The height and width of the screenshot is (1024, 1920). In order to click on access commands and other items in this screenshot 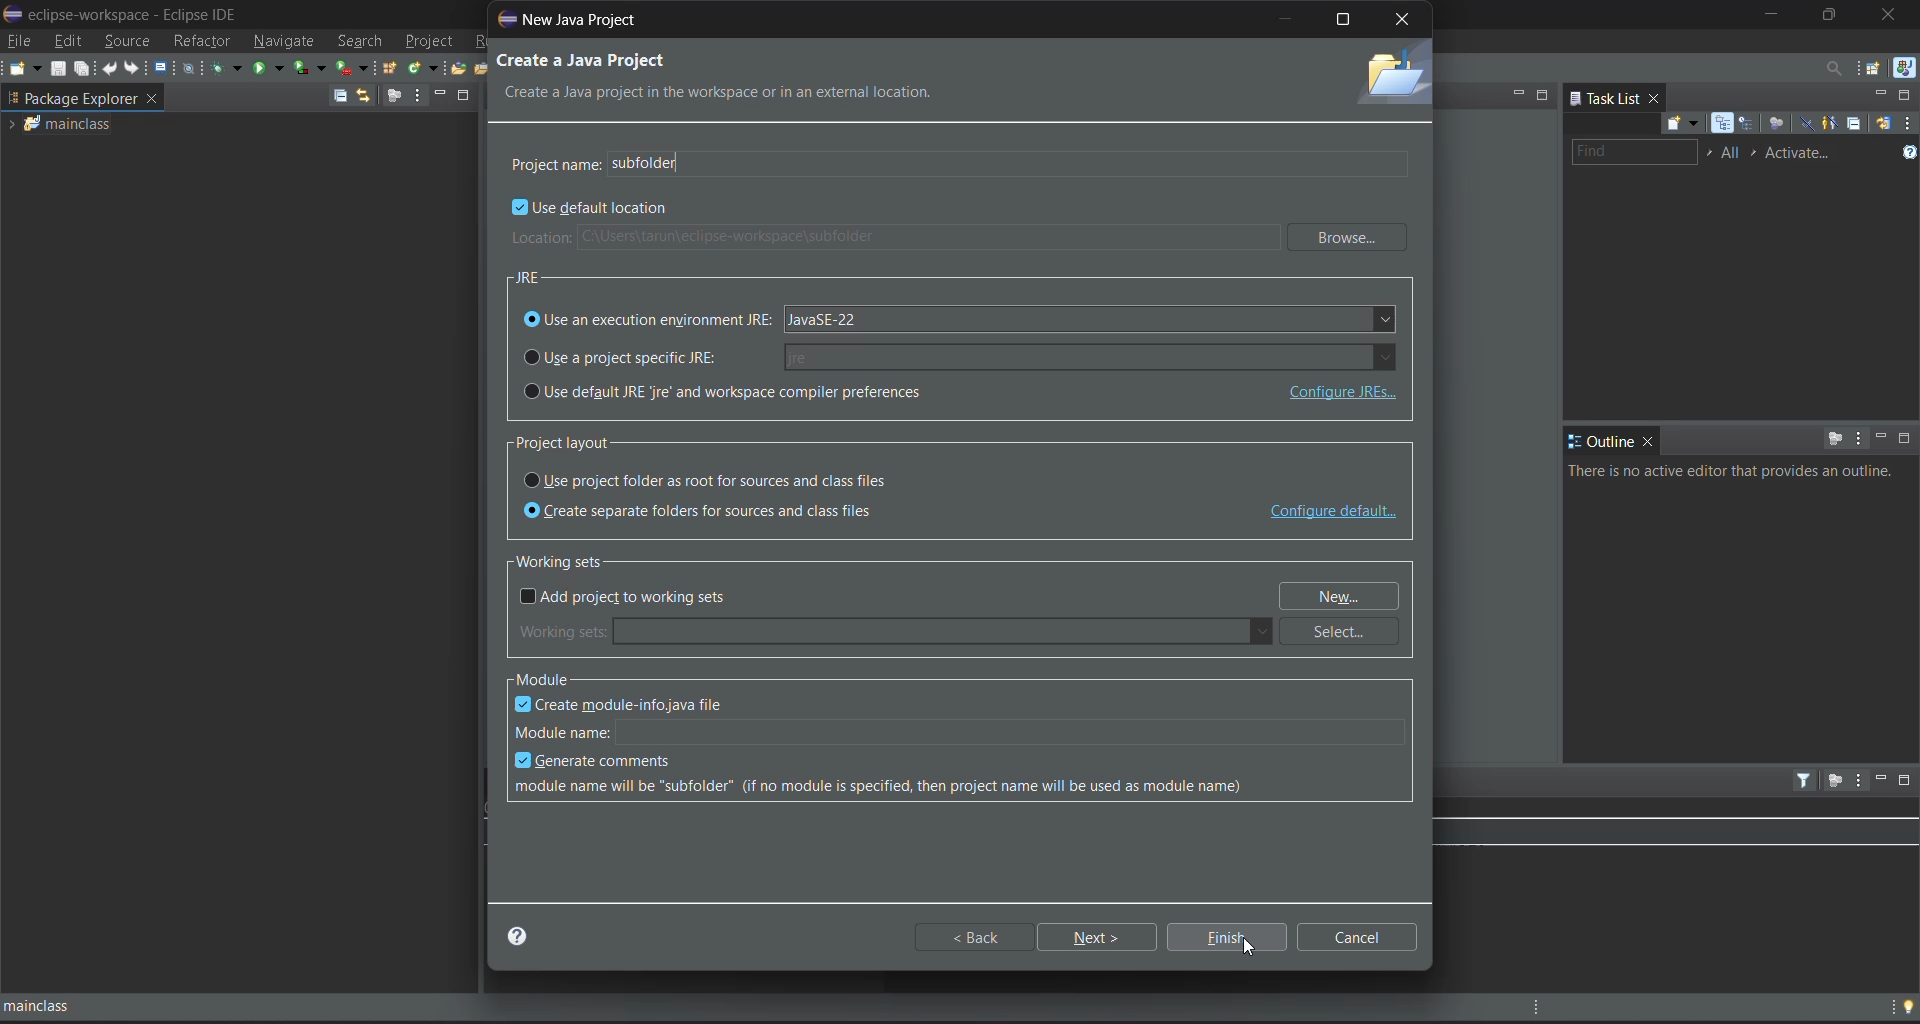, I will do `click(1828, 66)`.